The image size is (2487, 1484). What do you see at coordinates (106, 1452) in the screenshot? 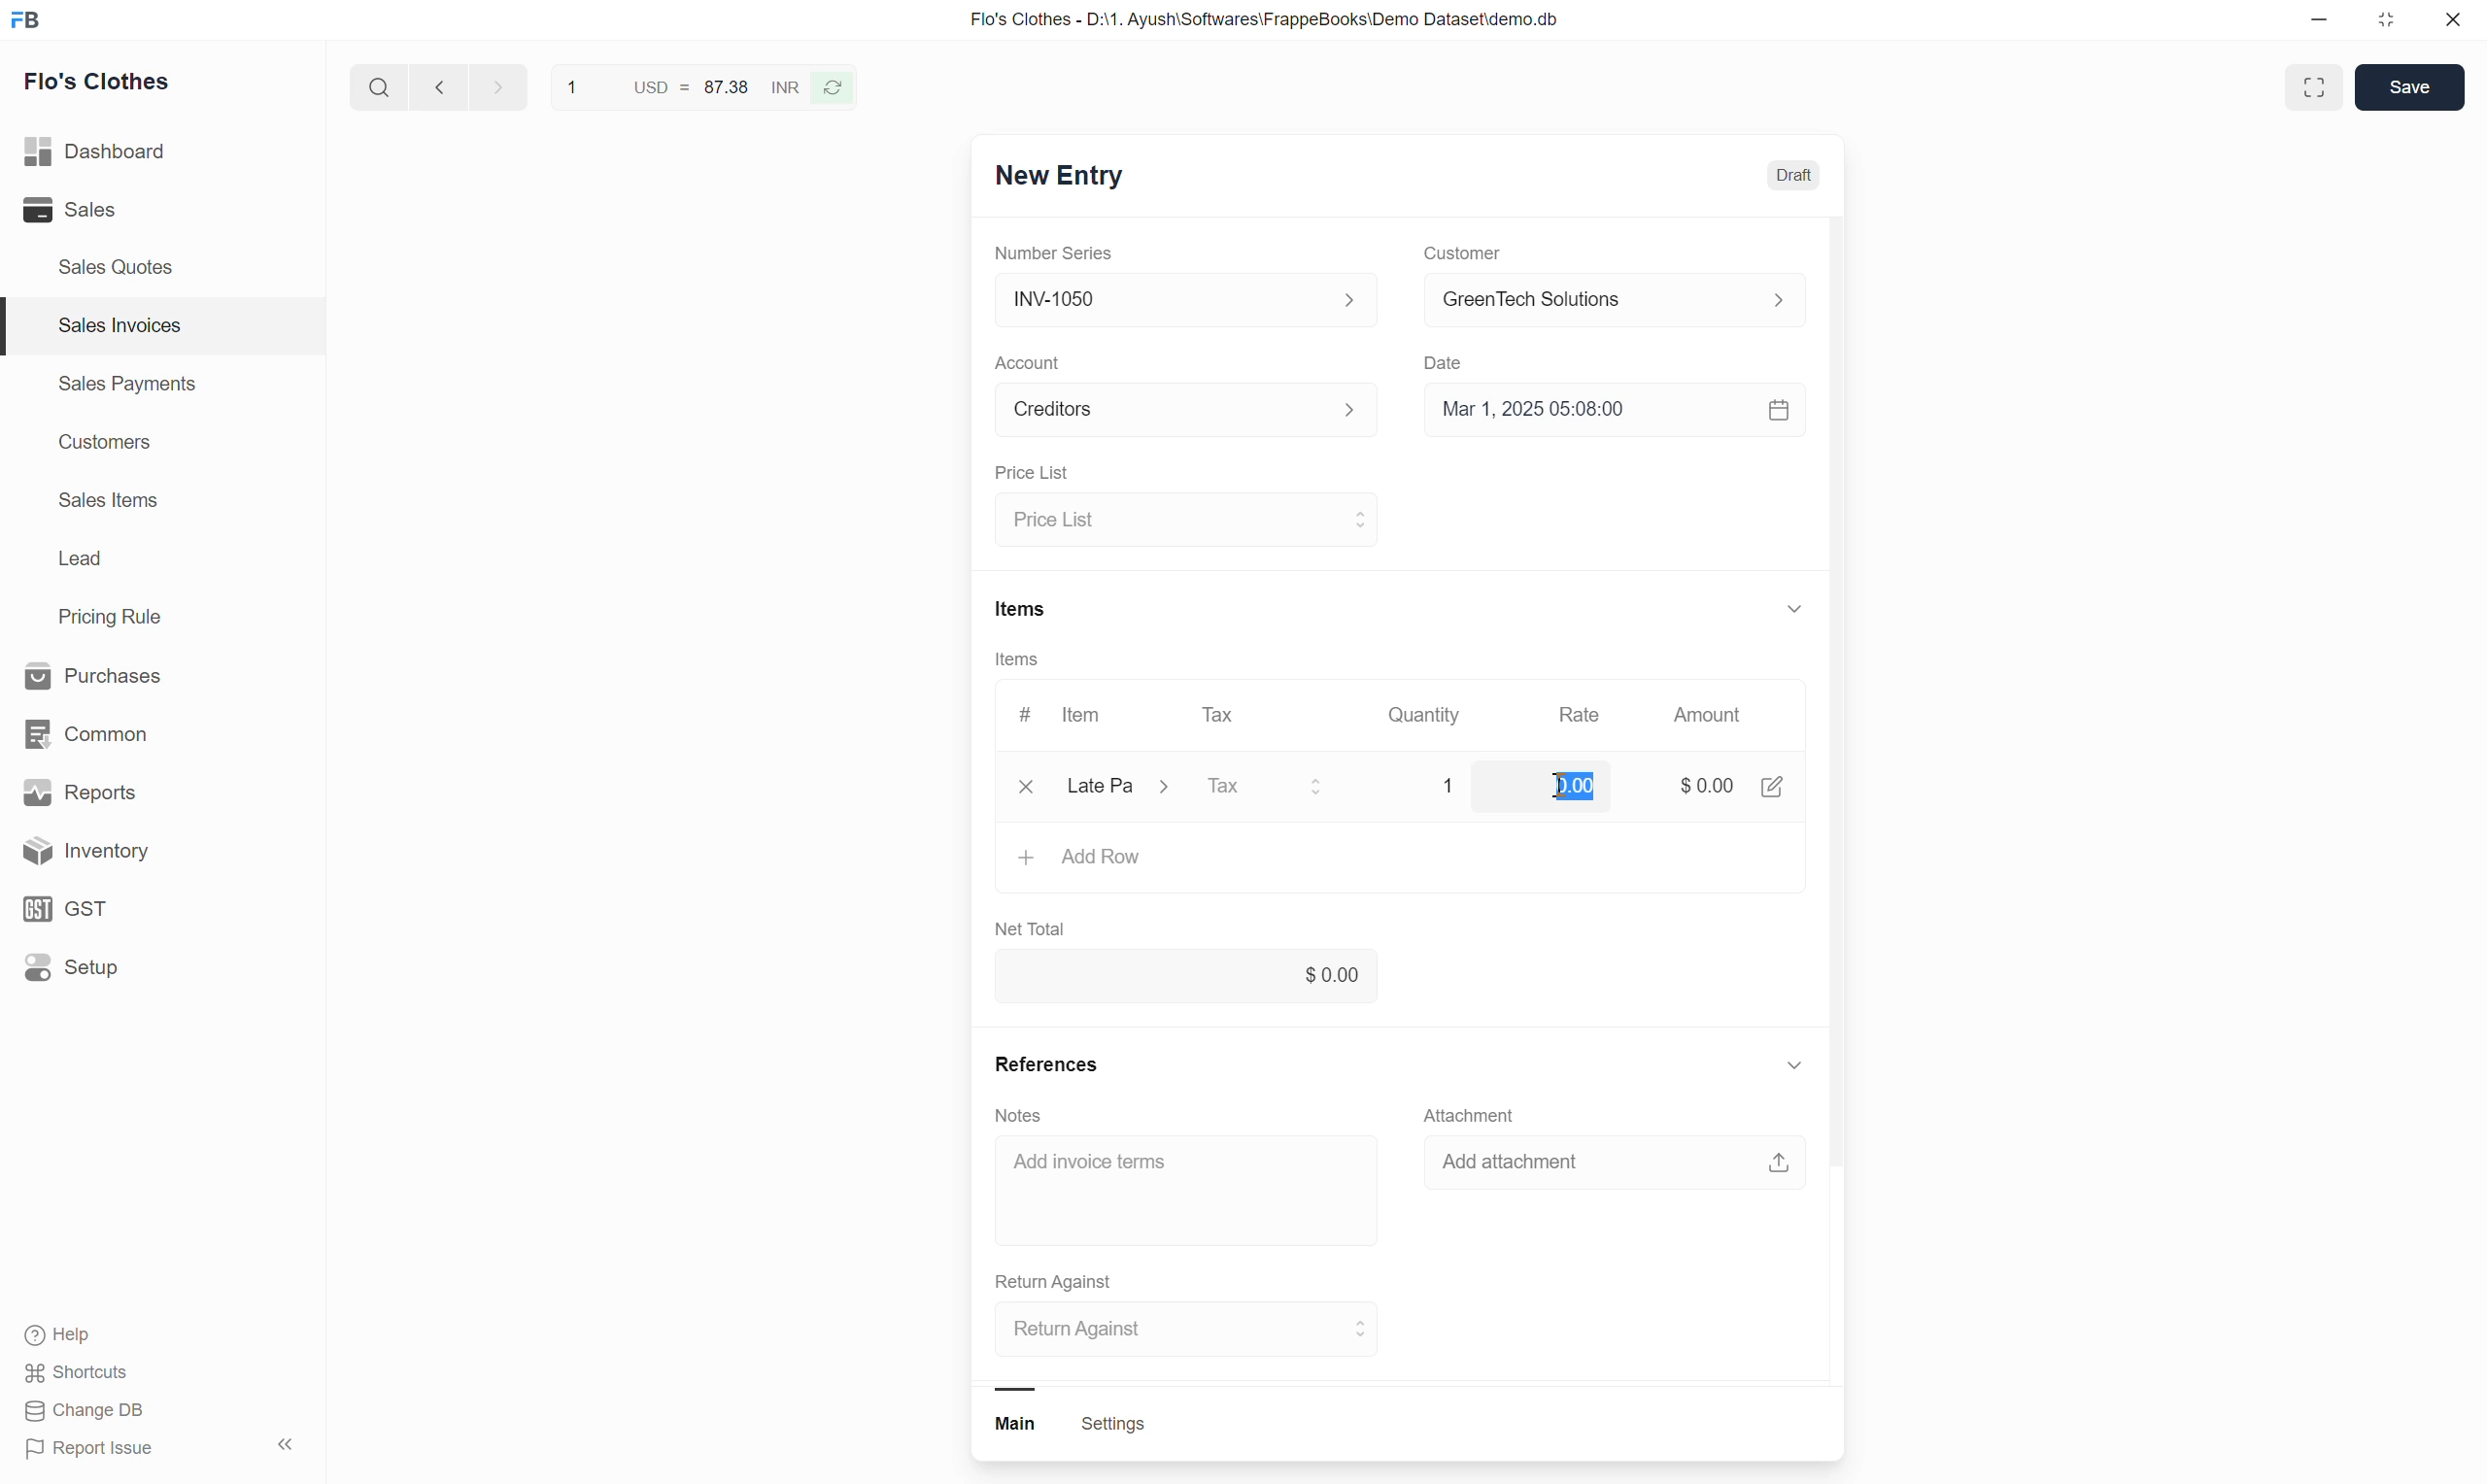
I see `Report Issue ` at bounding box center [106, 1452].